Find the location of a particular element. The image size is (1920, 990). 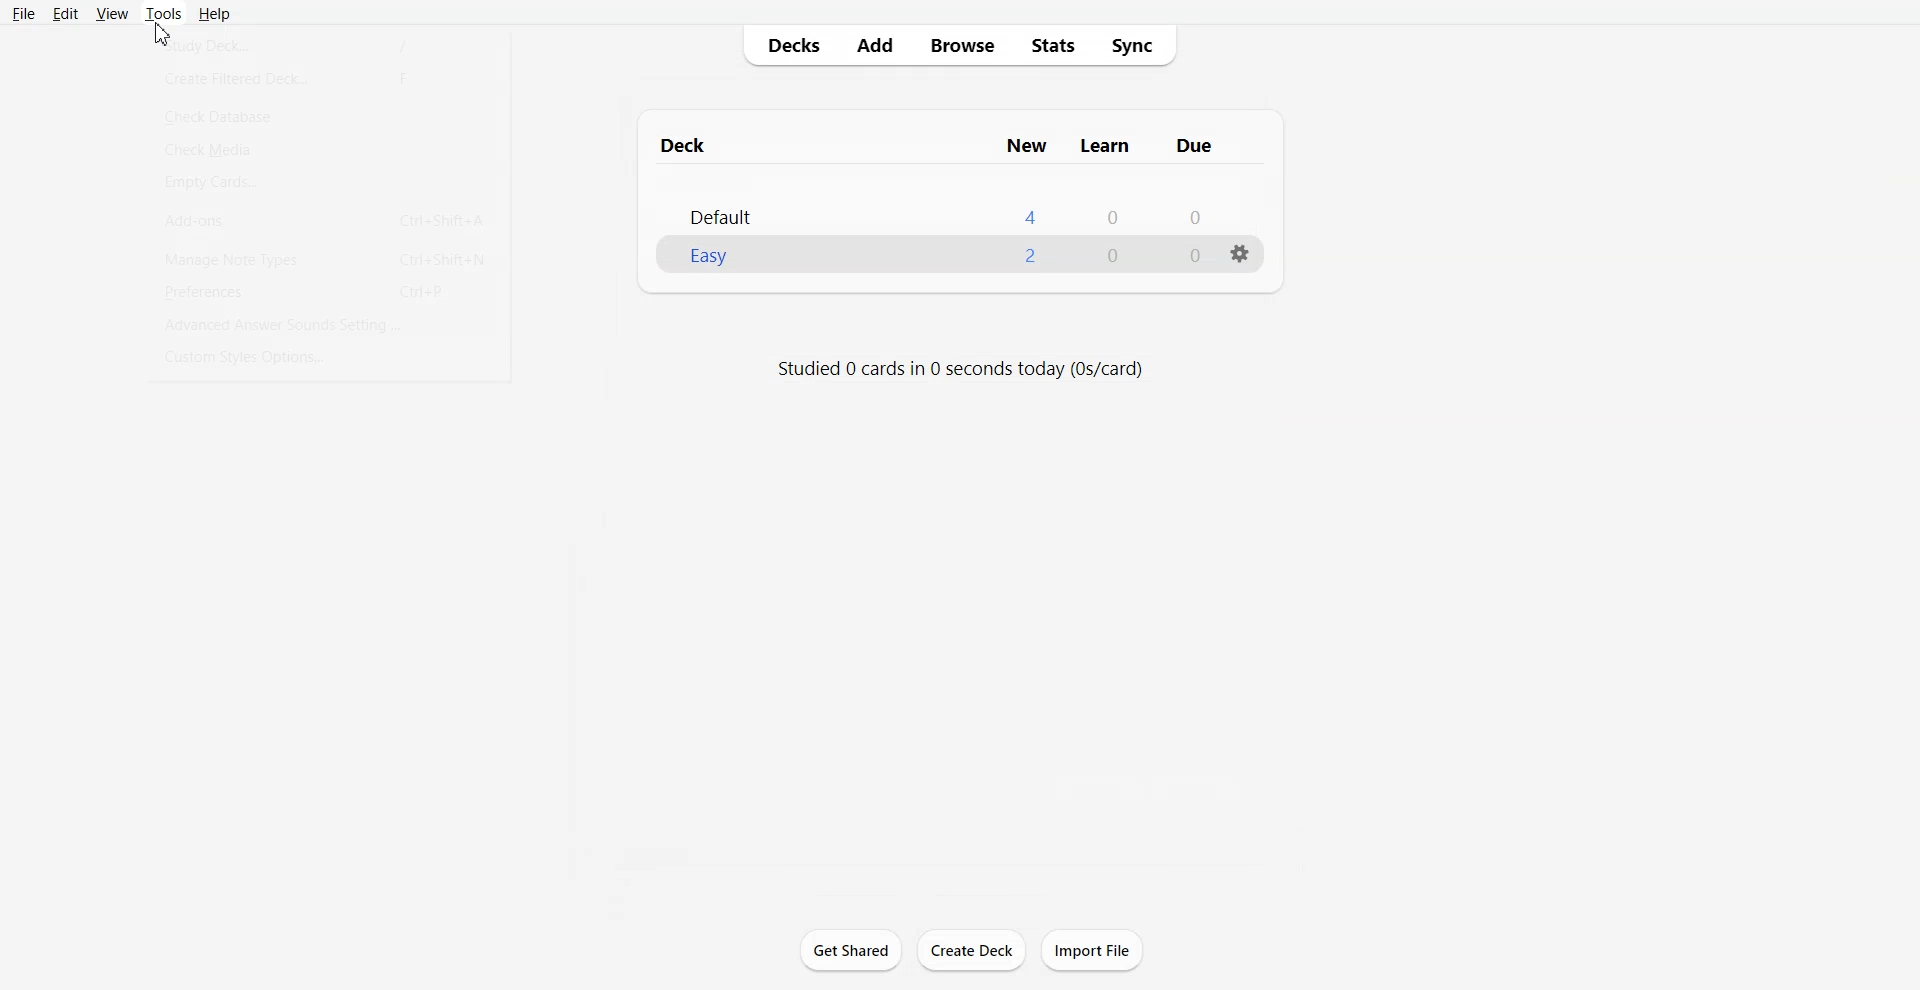

Tools is located at coordinates (163, 13).